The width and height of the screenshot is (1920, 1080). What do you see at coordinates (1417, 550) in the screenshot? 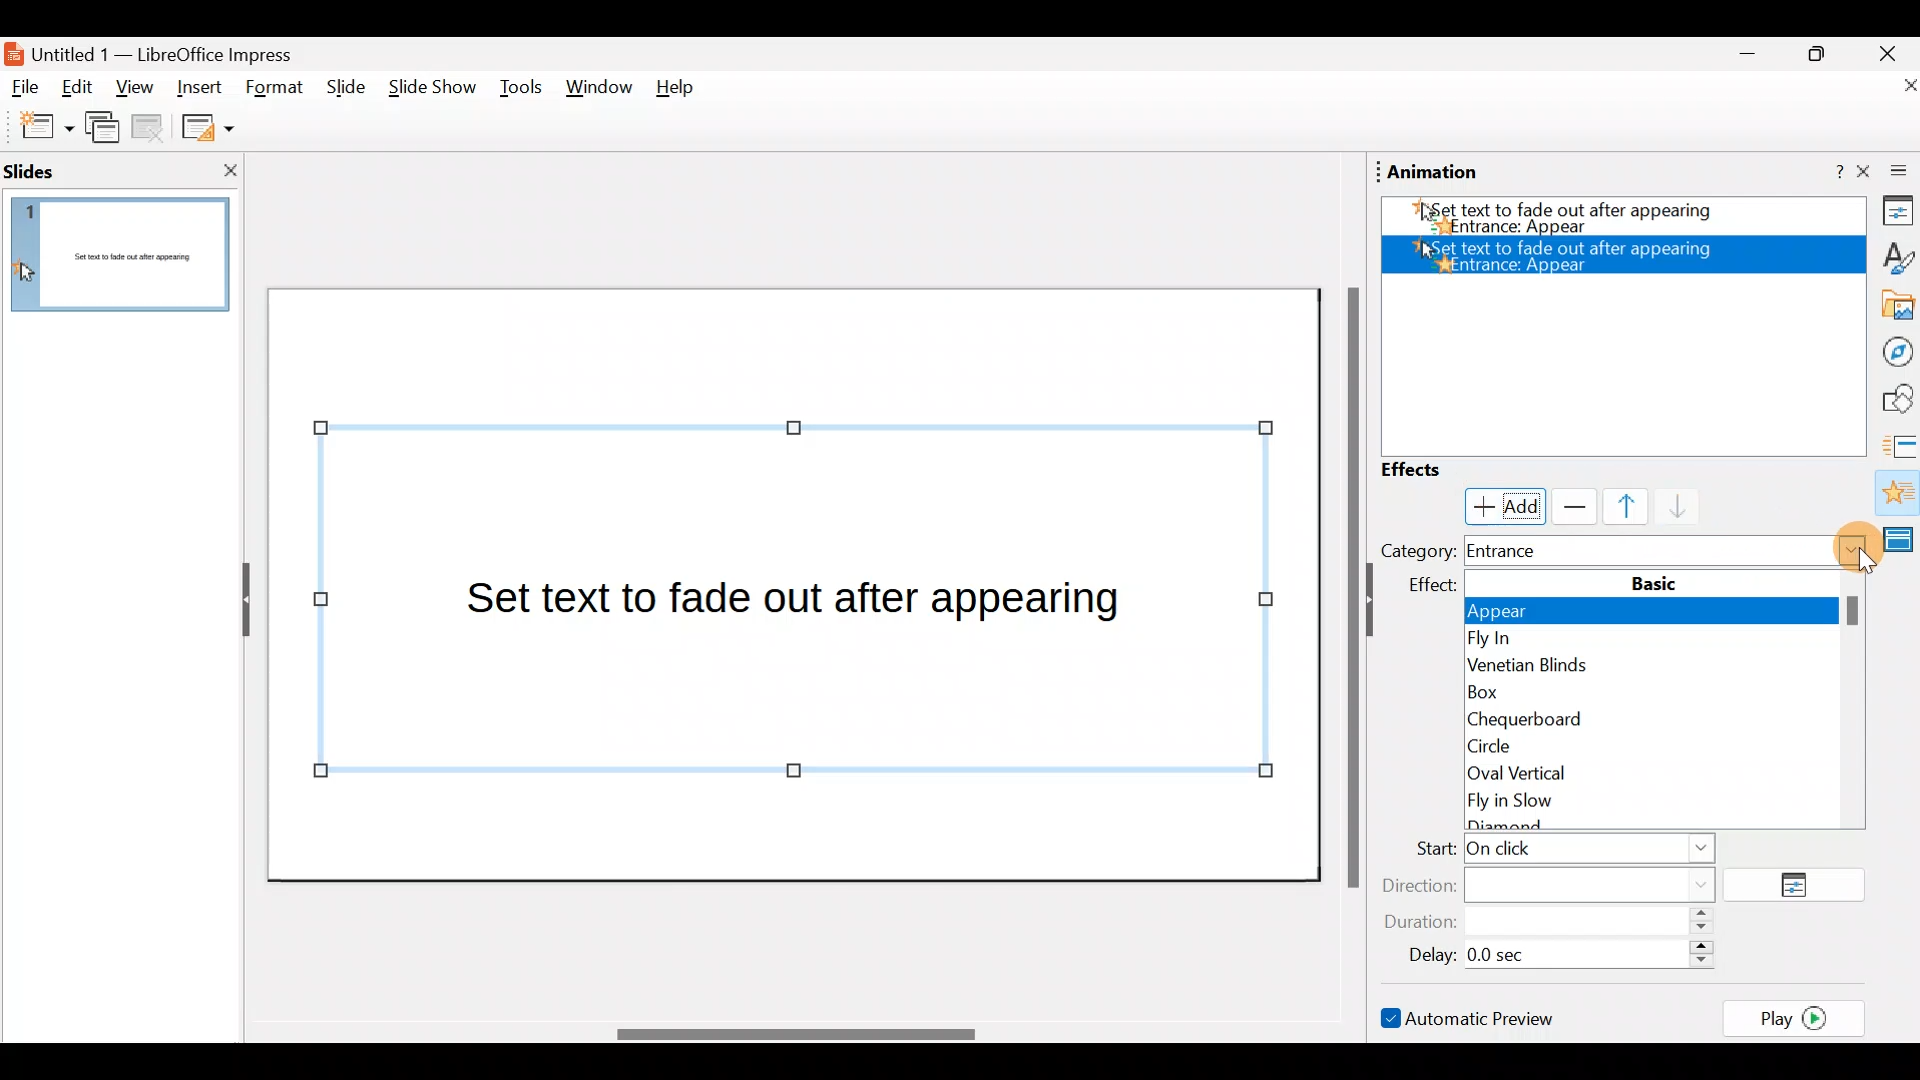
I see `Category` at bounding box center [1417, 550].